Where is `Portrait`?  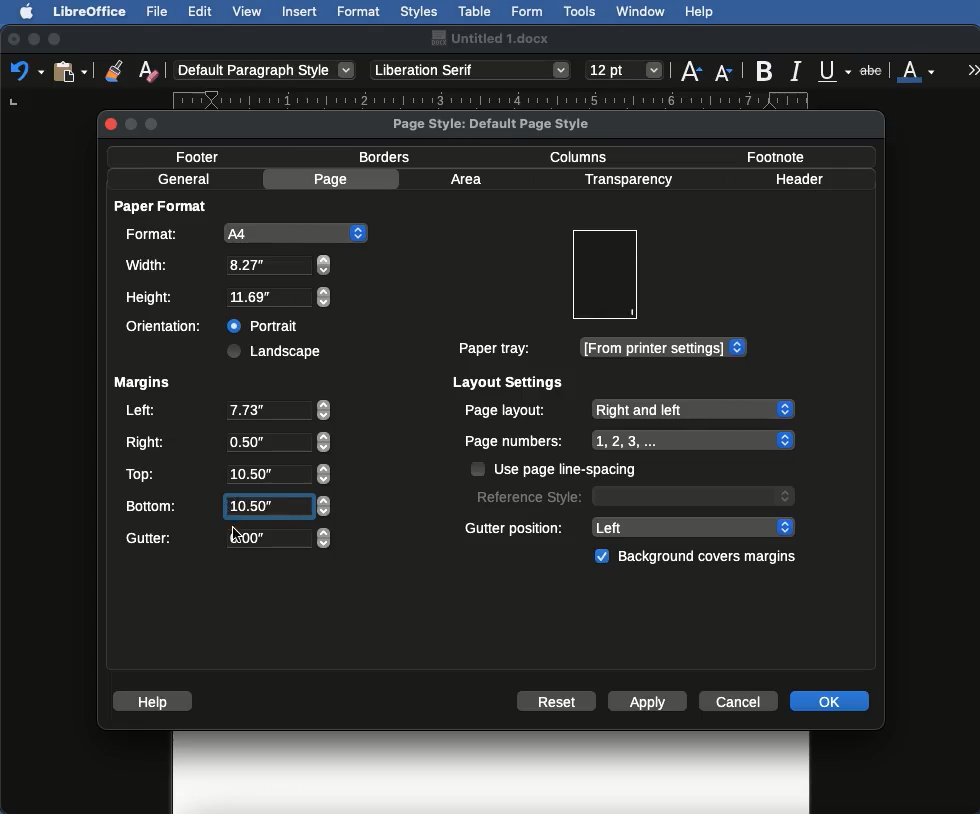 Portrait is located at coordinates (265, 323).